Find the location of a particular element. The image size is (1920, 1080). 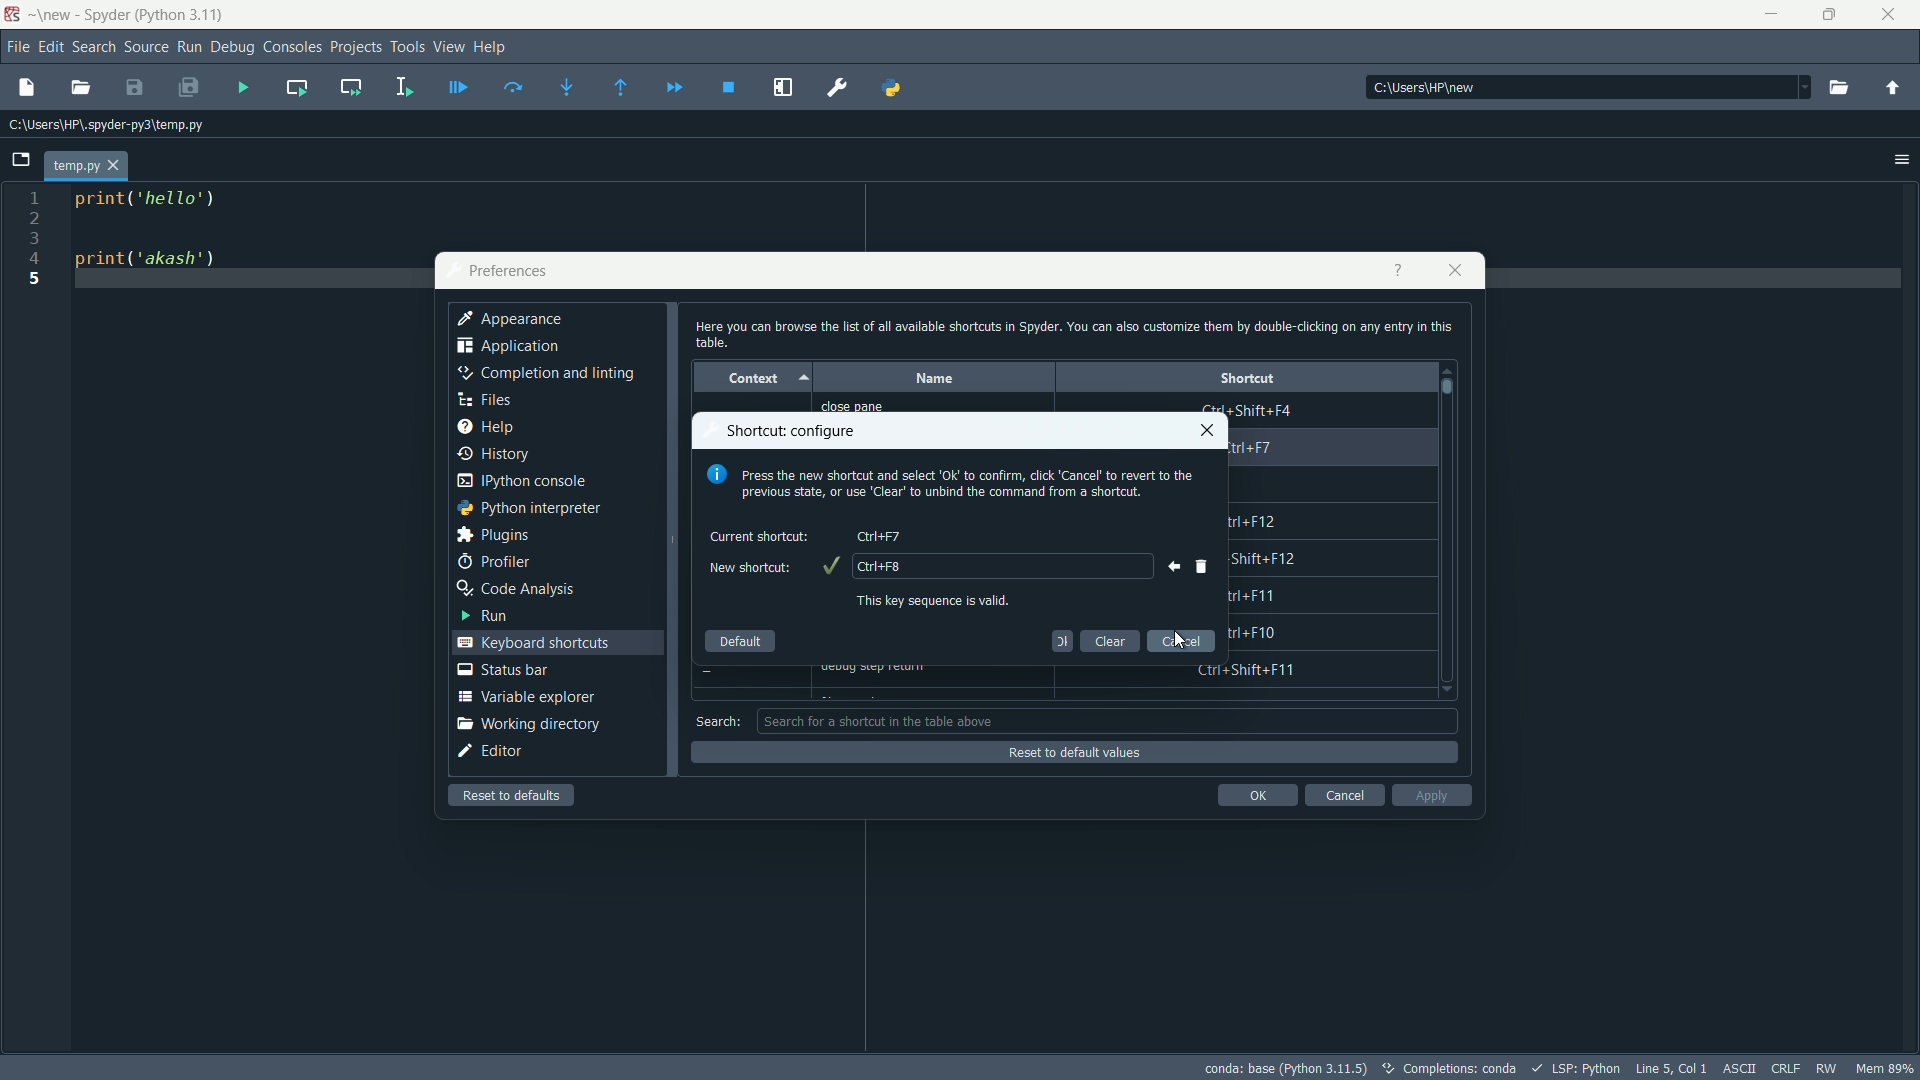

debug setup return is located at coordinates (883, 668).